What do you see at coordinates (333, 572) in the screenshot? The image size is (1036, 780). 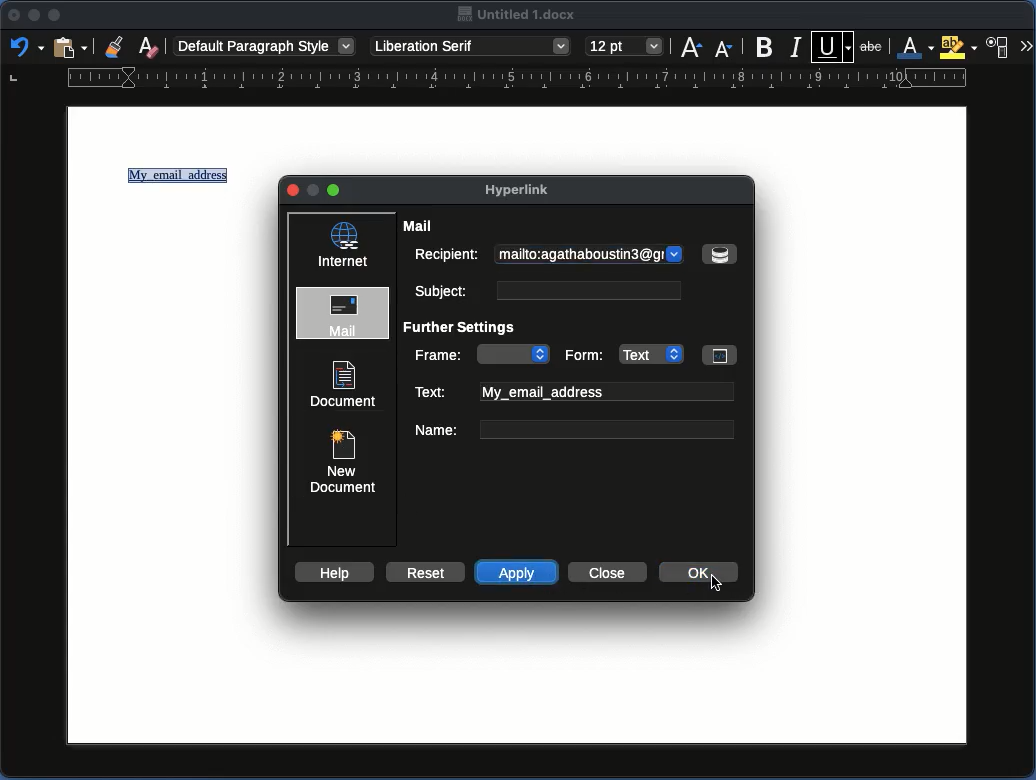 I see `Help` at bounding box center [333, 572].